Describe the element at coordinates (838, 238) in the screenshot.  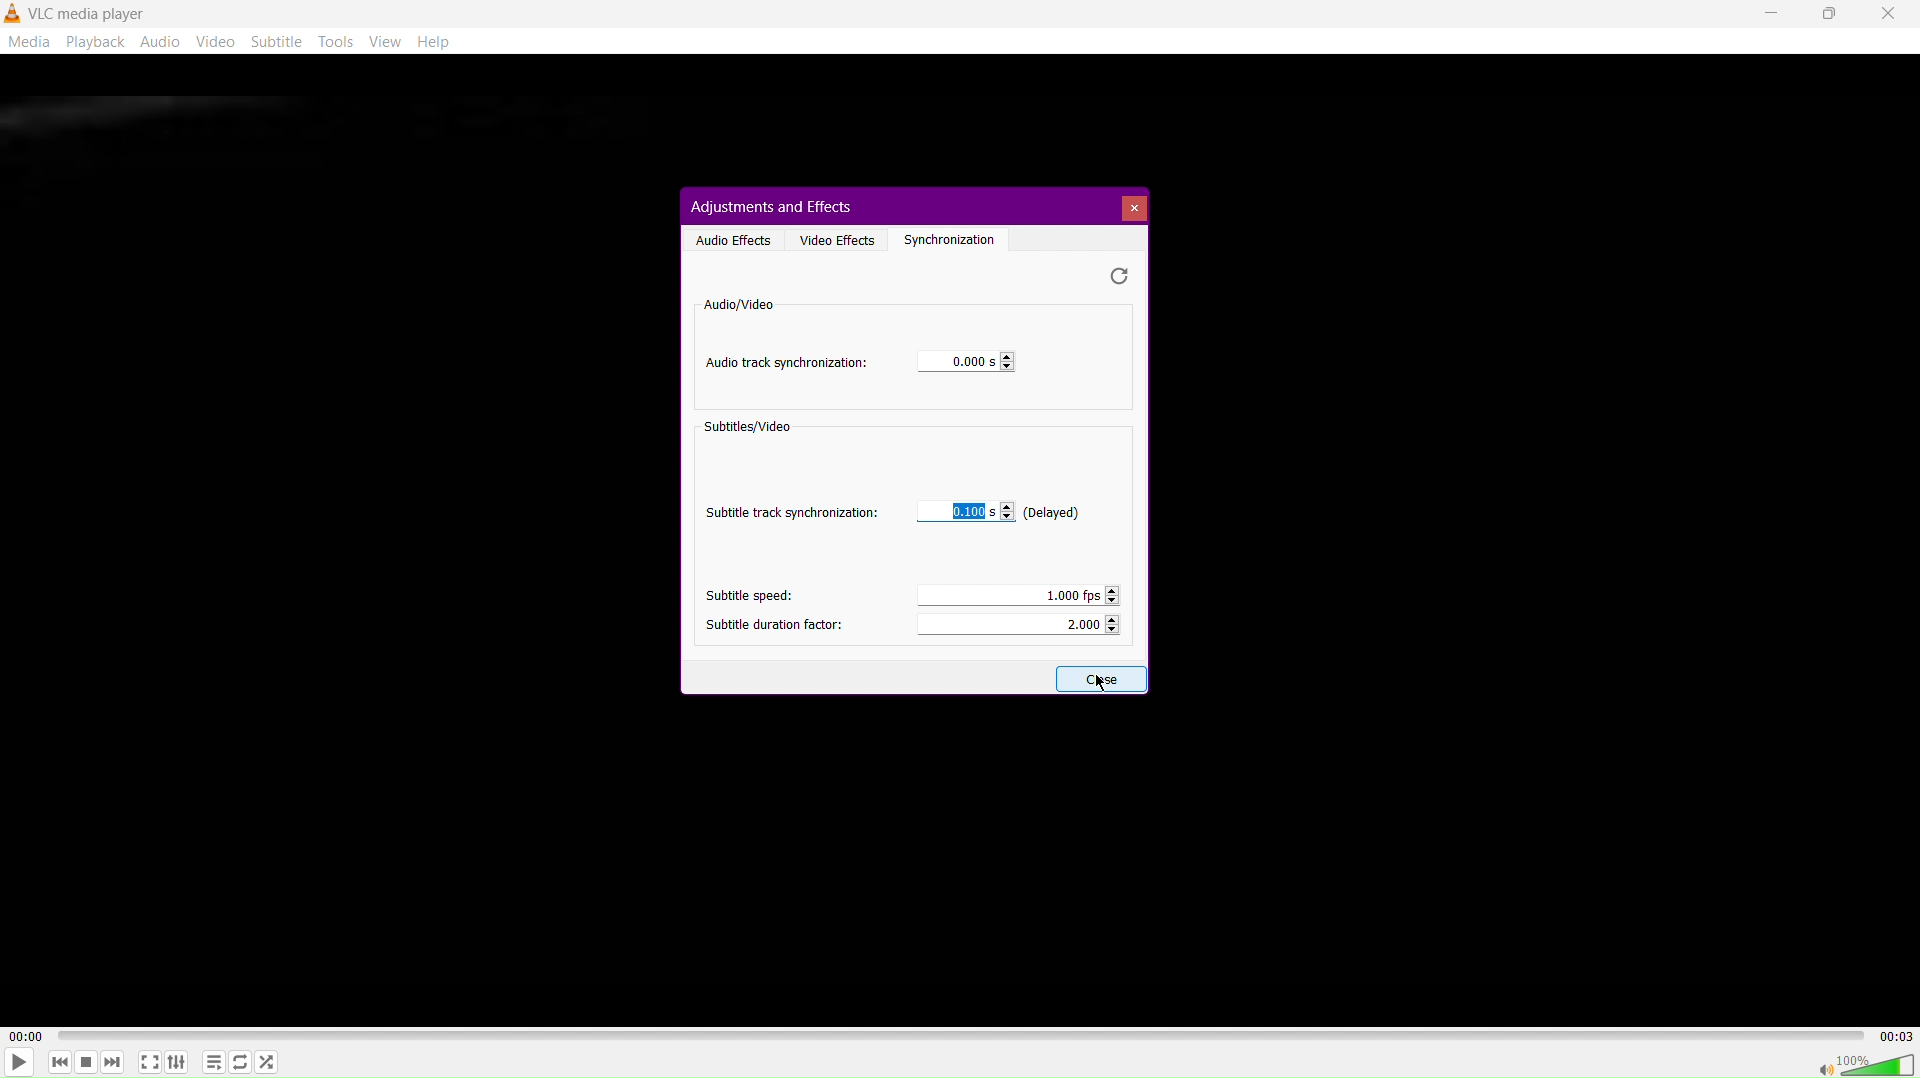
I see `Video Effects` at that location.